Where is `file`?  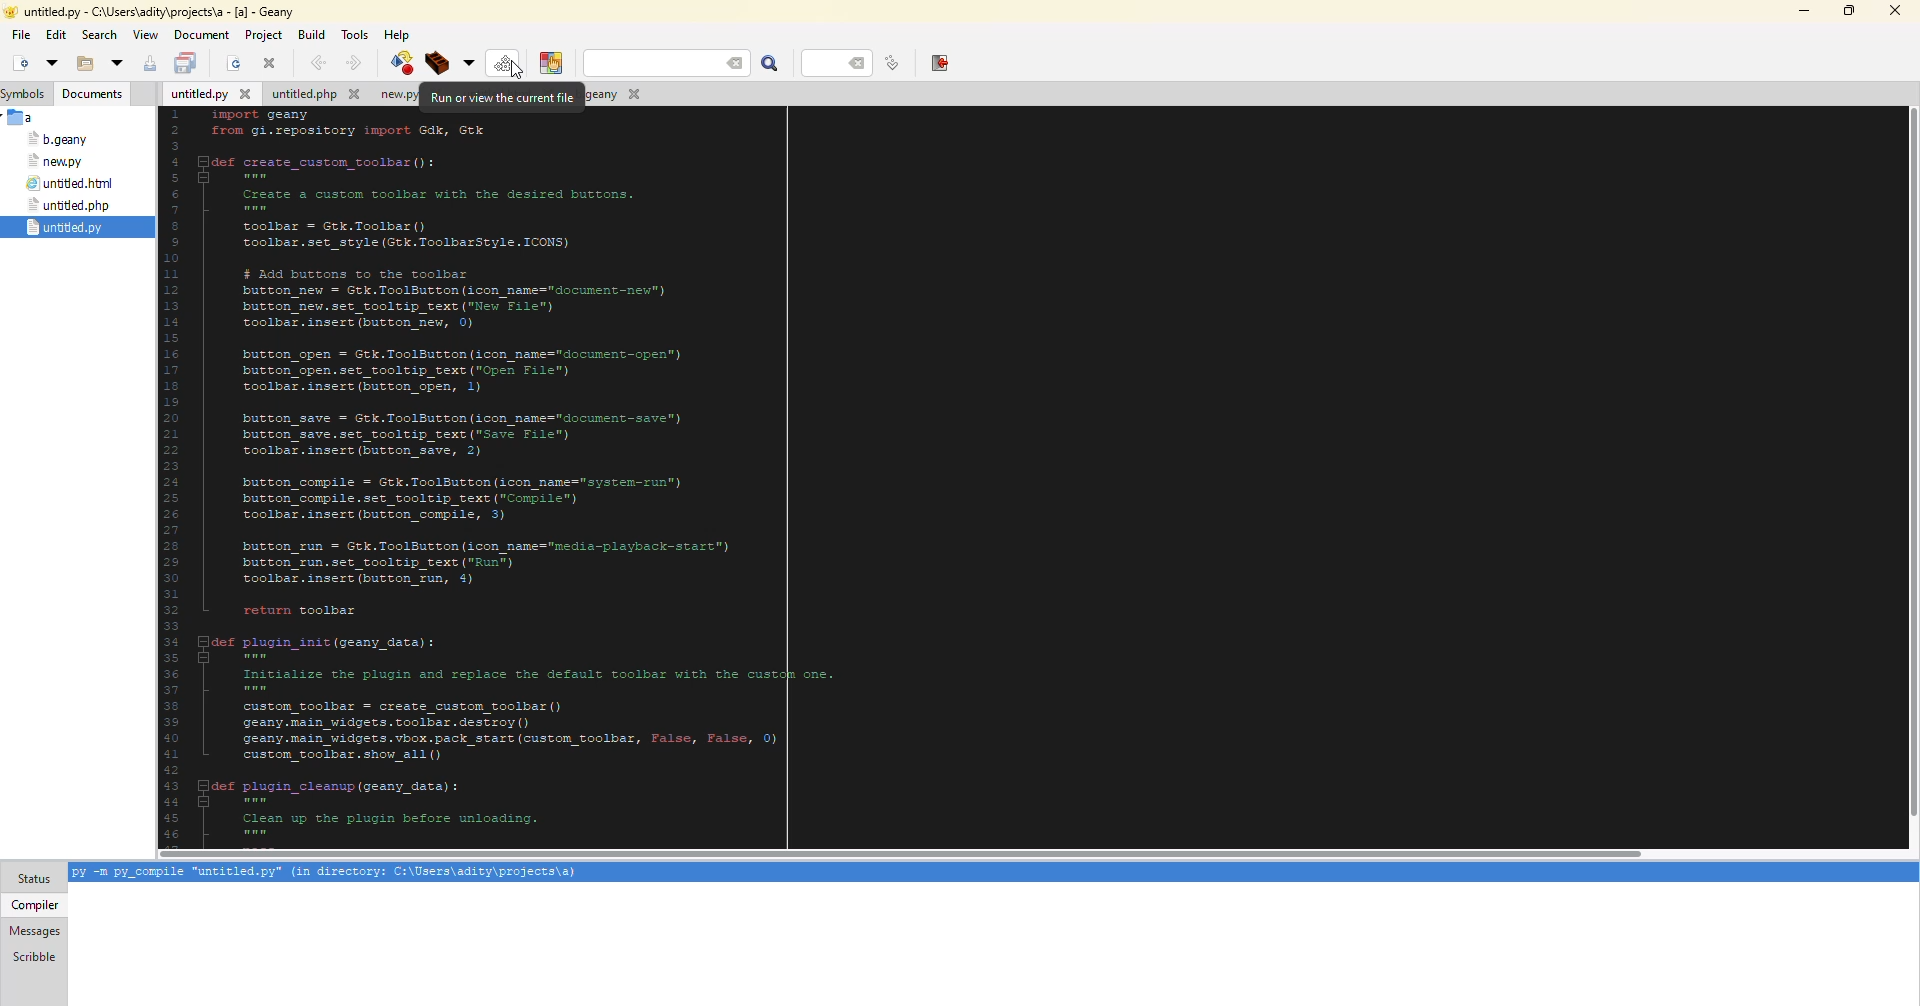
file is located at coordinates (72, 204).